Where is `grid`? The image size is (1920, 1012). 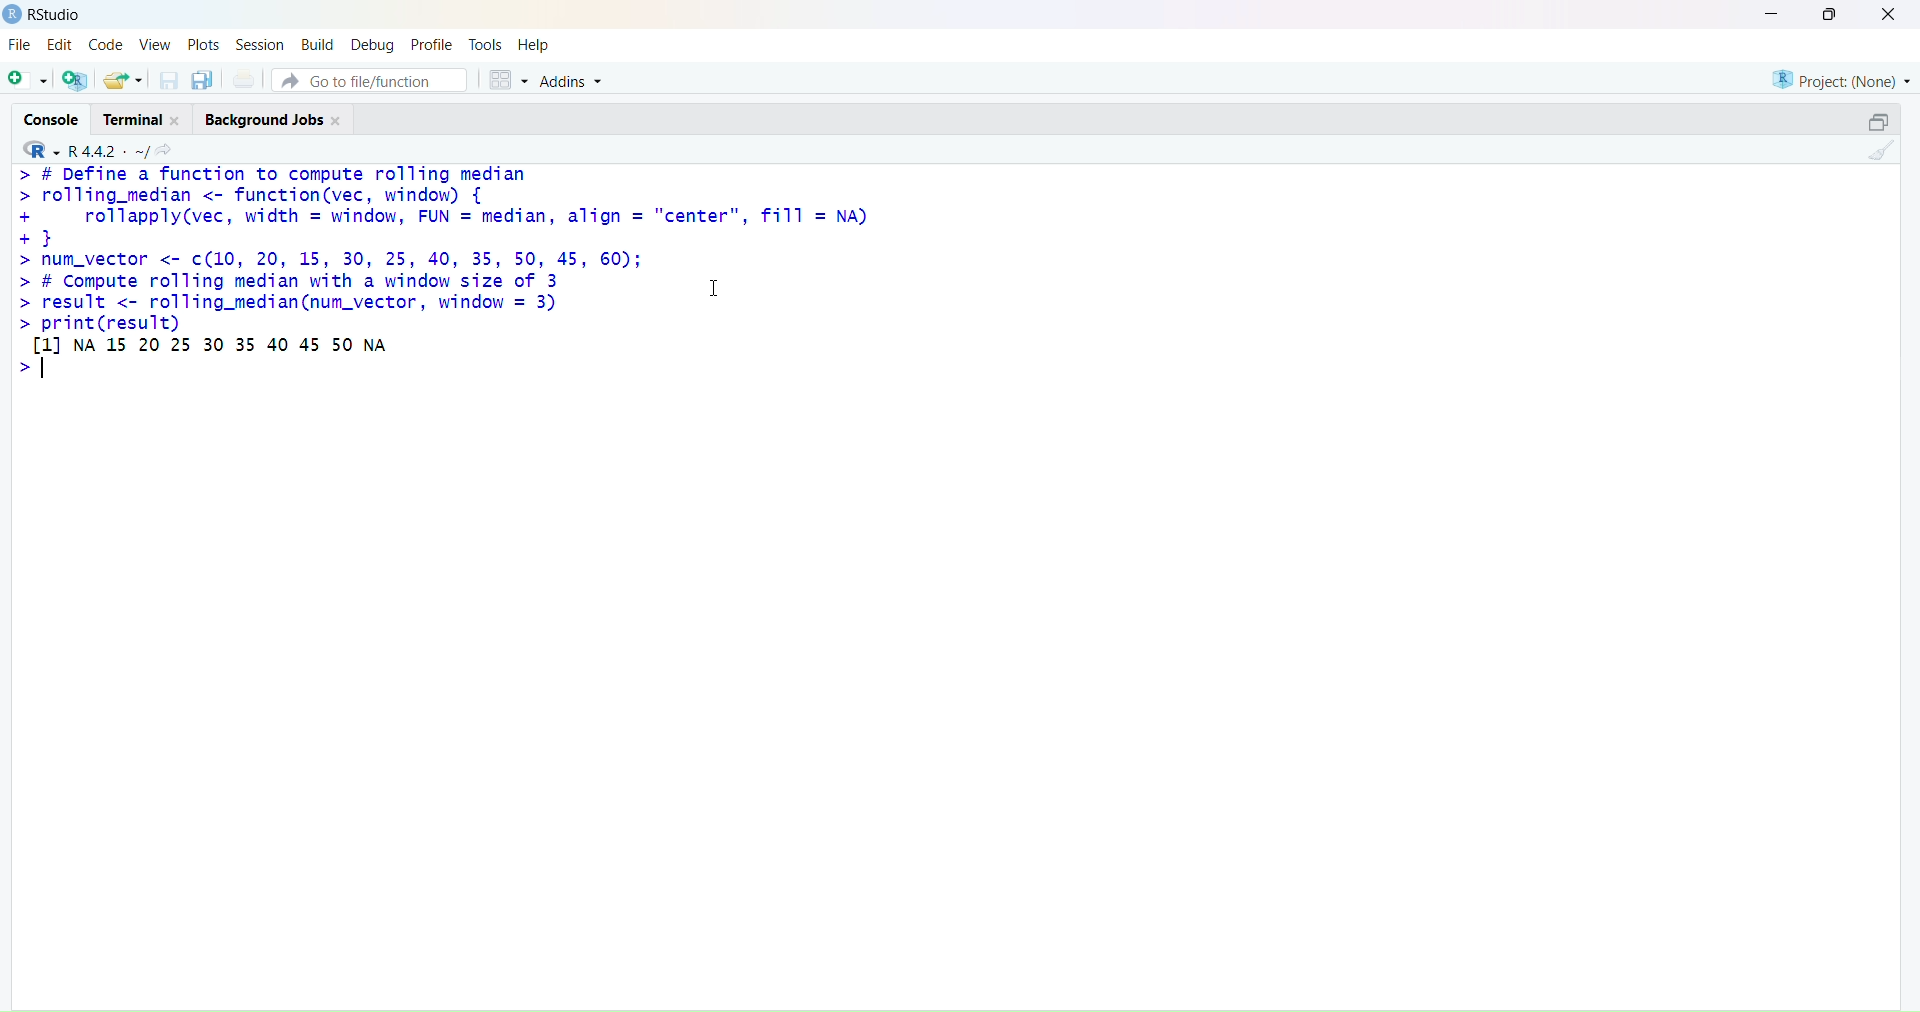 grid is located at coordinates (510, 80).